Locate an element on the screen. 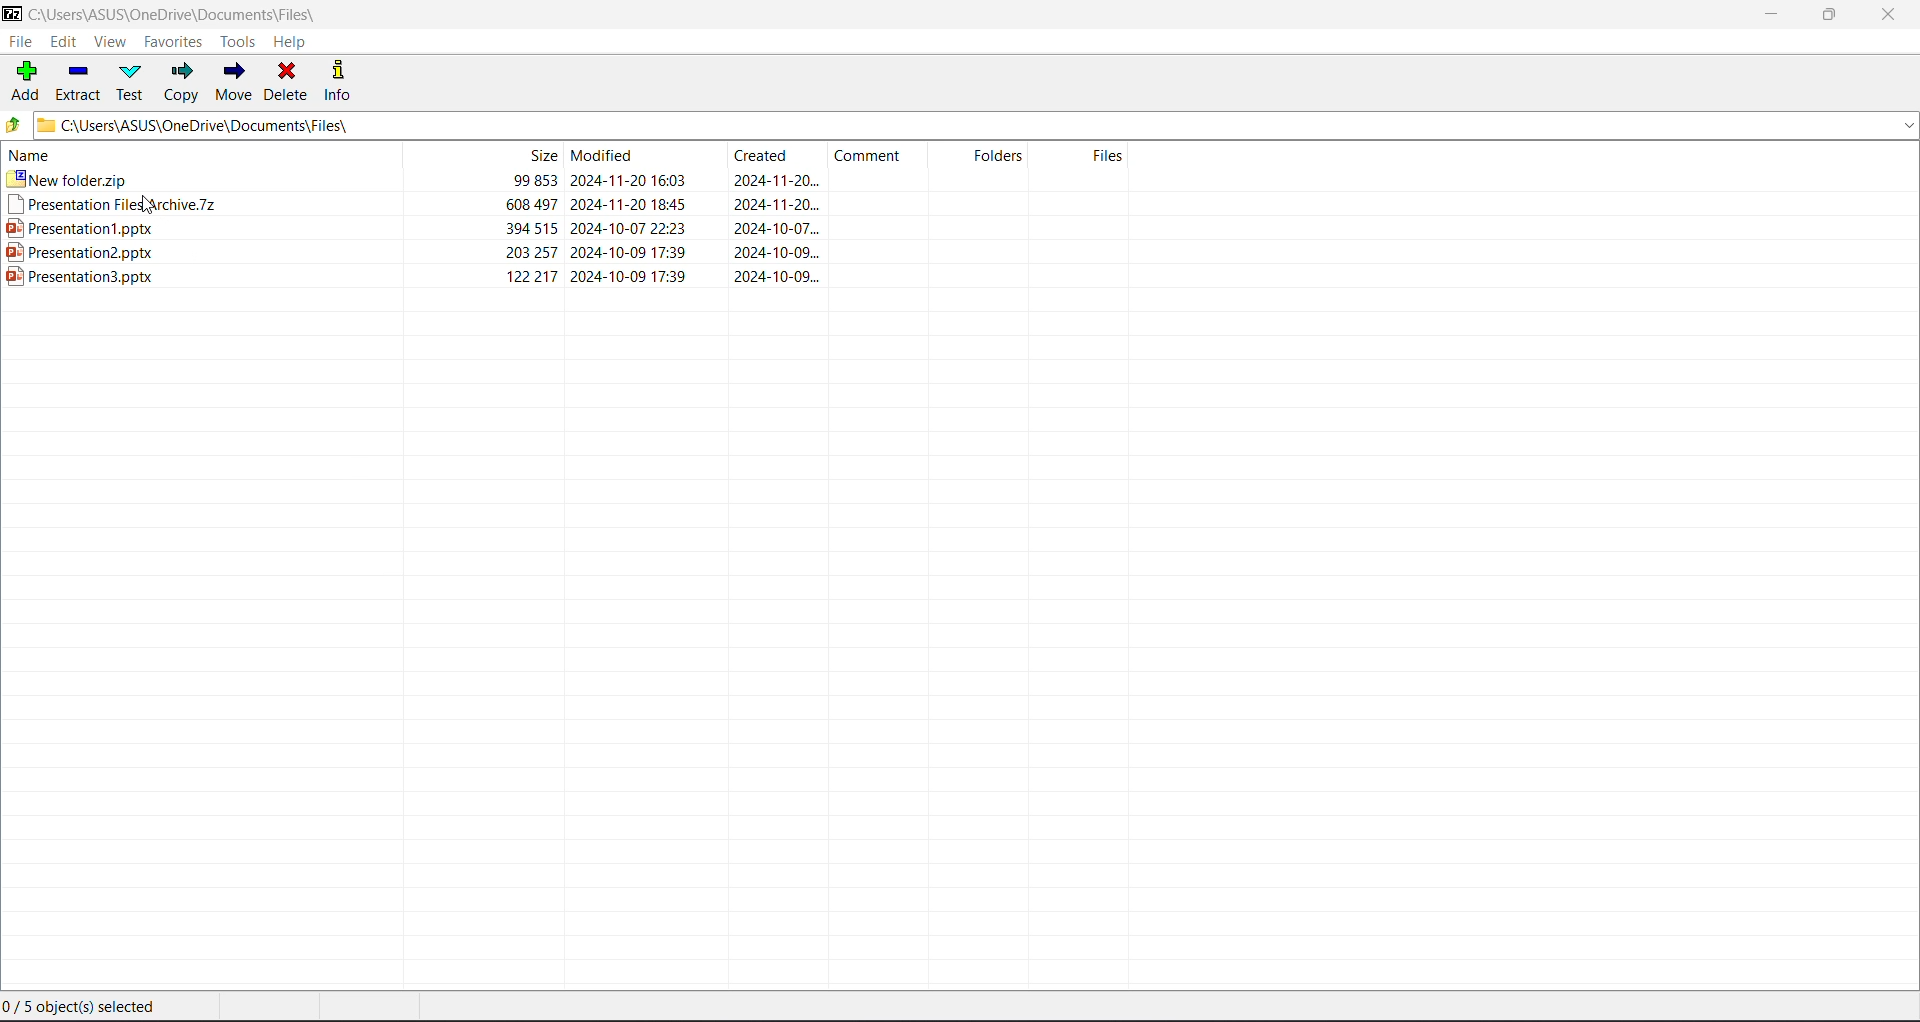 The image size is (1920, 1022). Move Up one level is located at coordinates (14, 125).